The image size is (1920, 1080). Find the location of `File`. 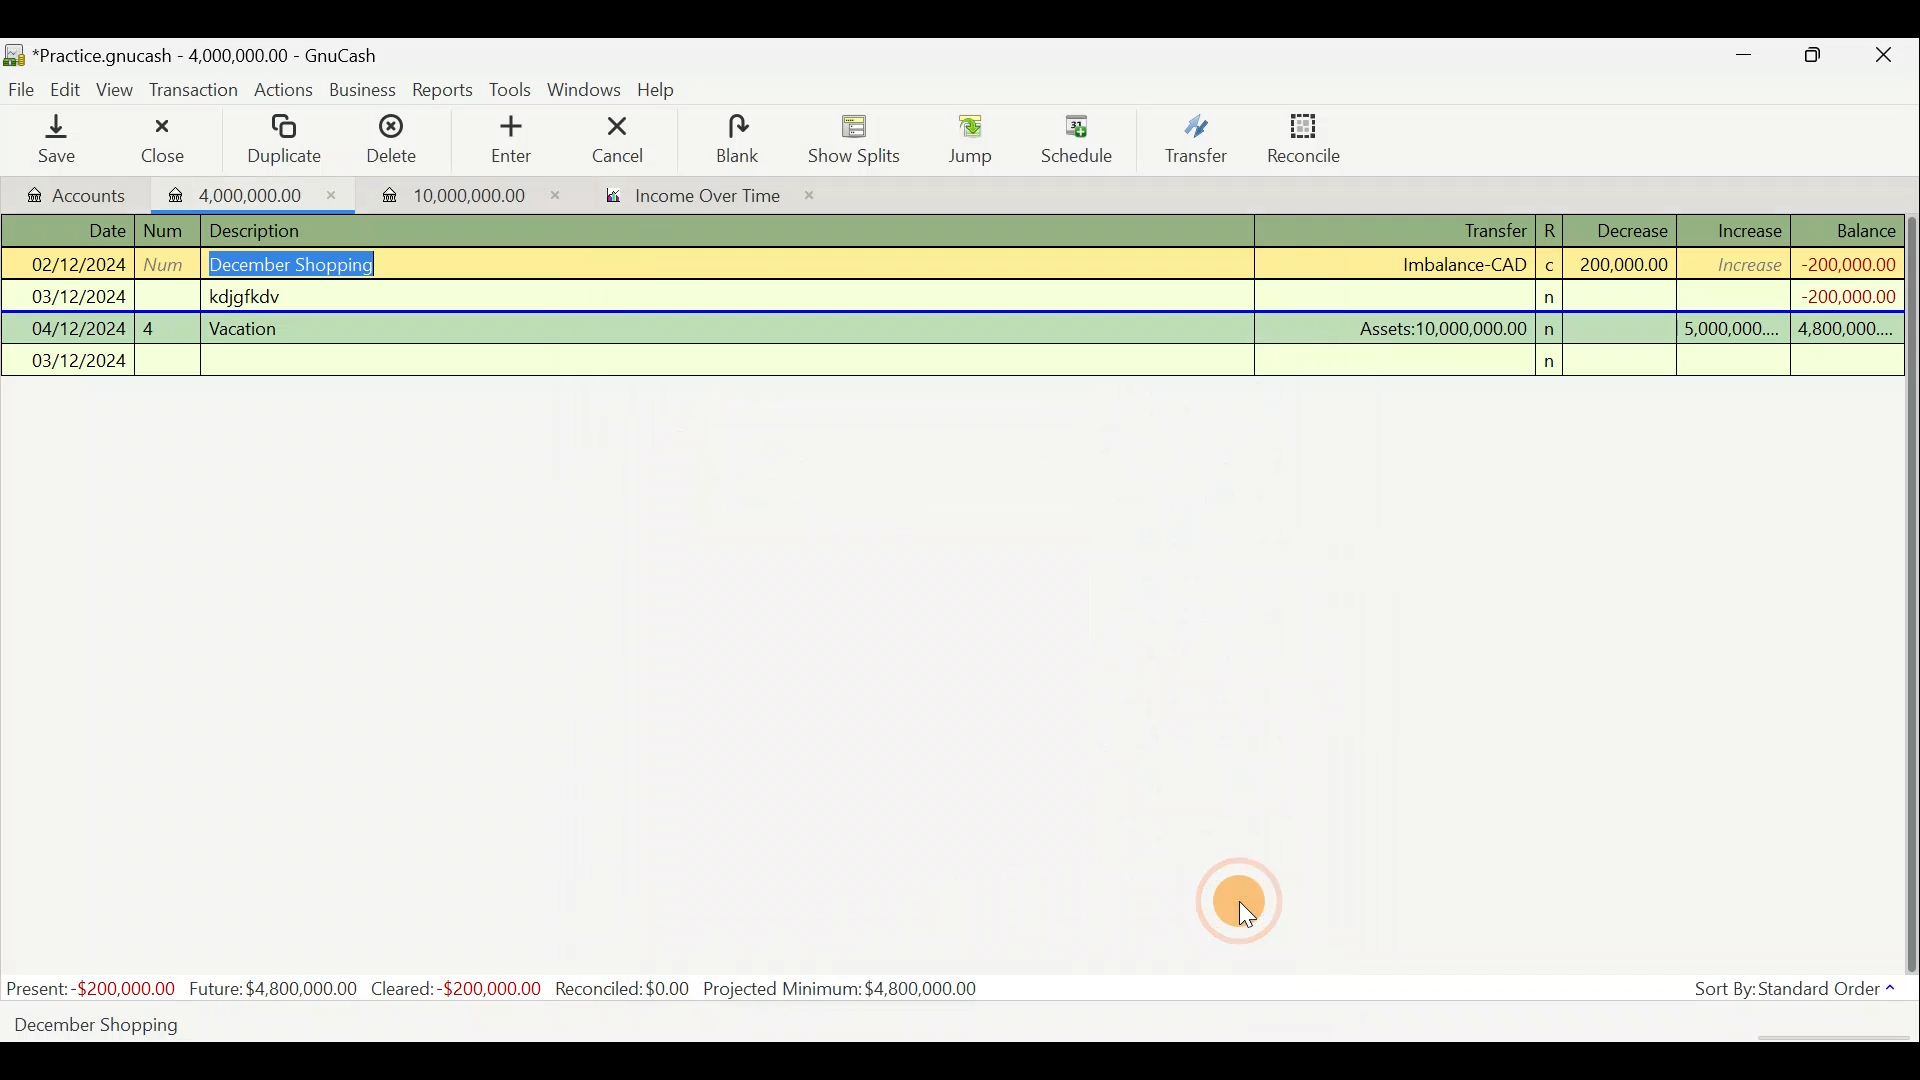

File is located at coordinates (23, 90).